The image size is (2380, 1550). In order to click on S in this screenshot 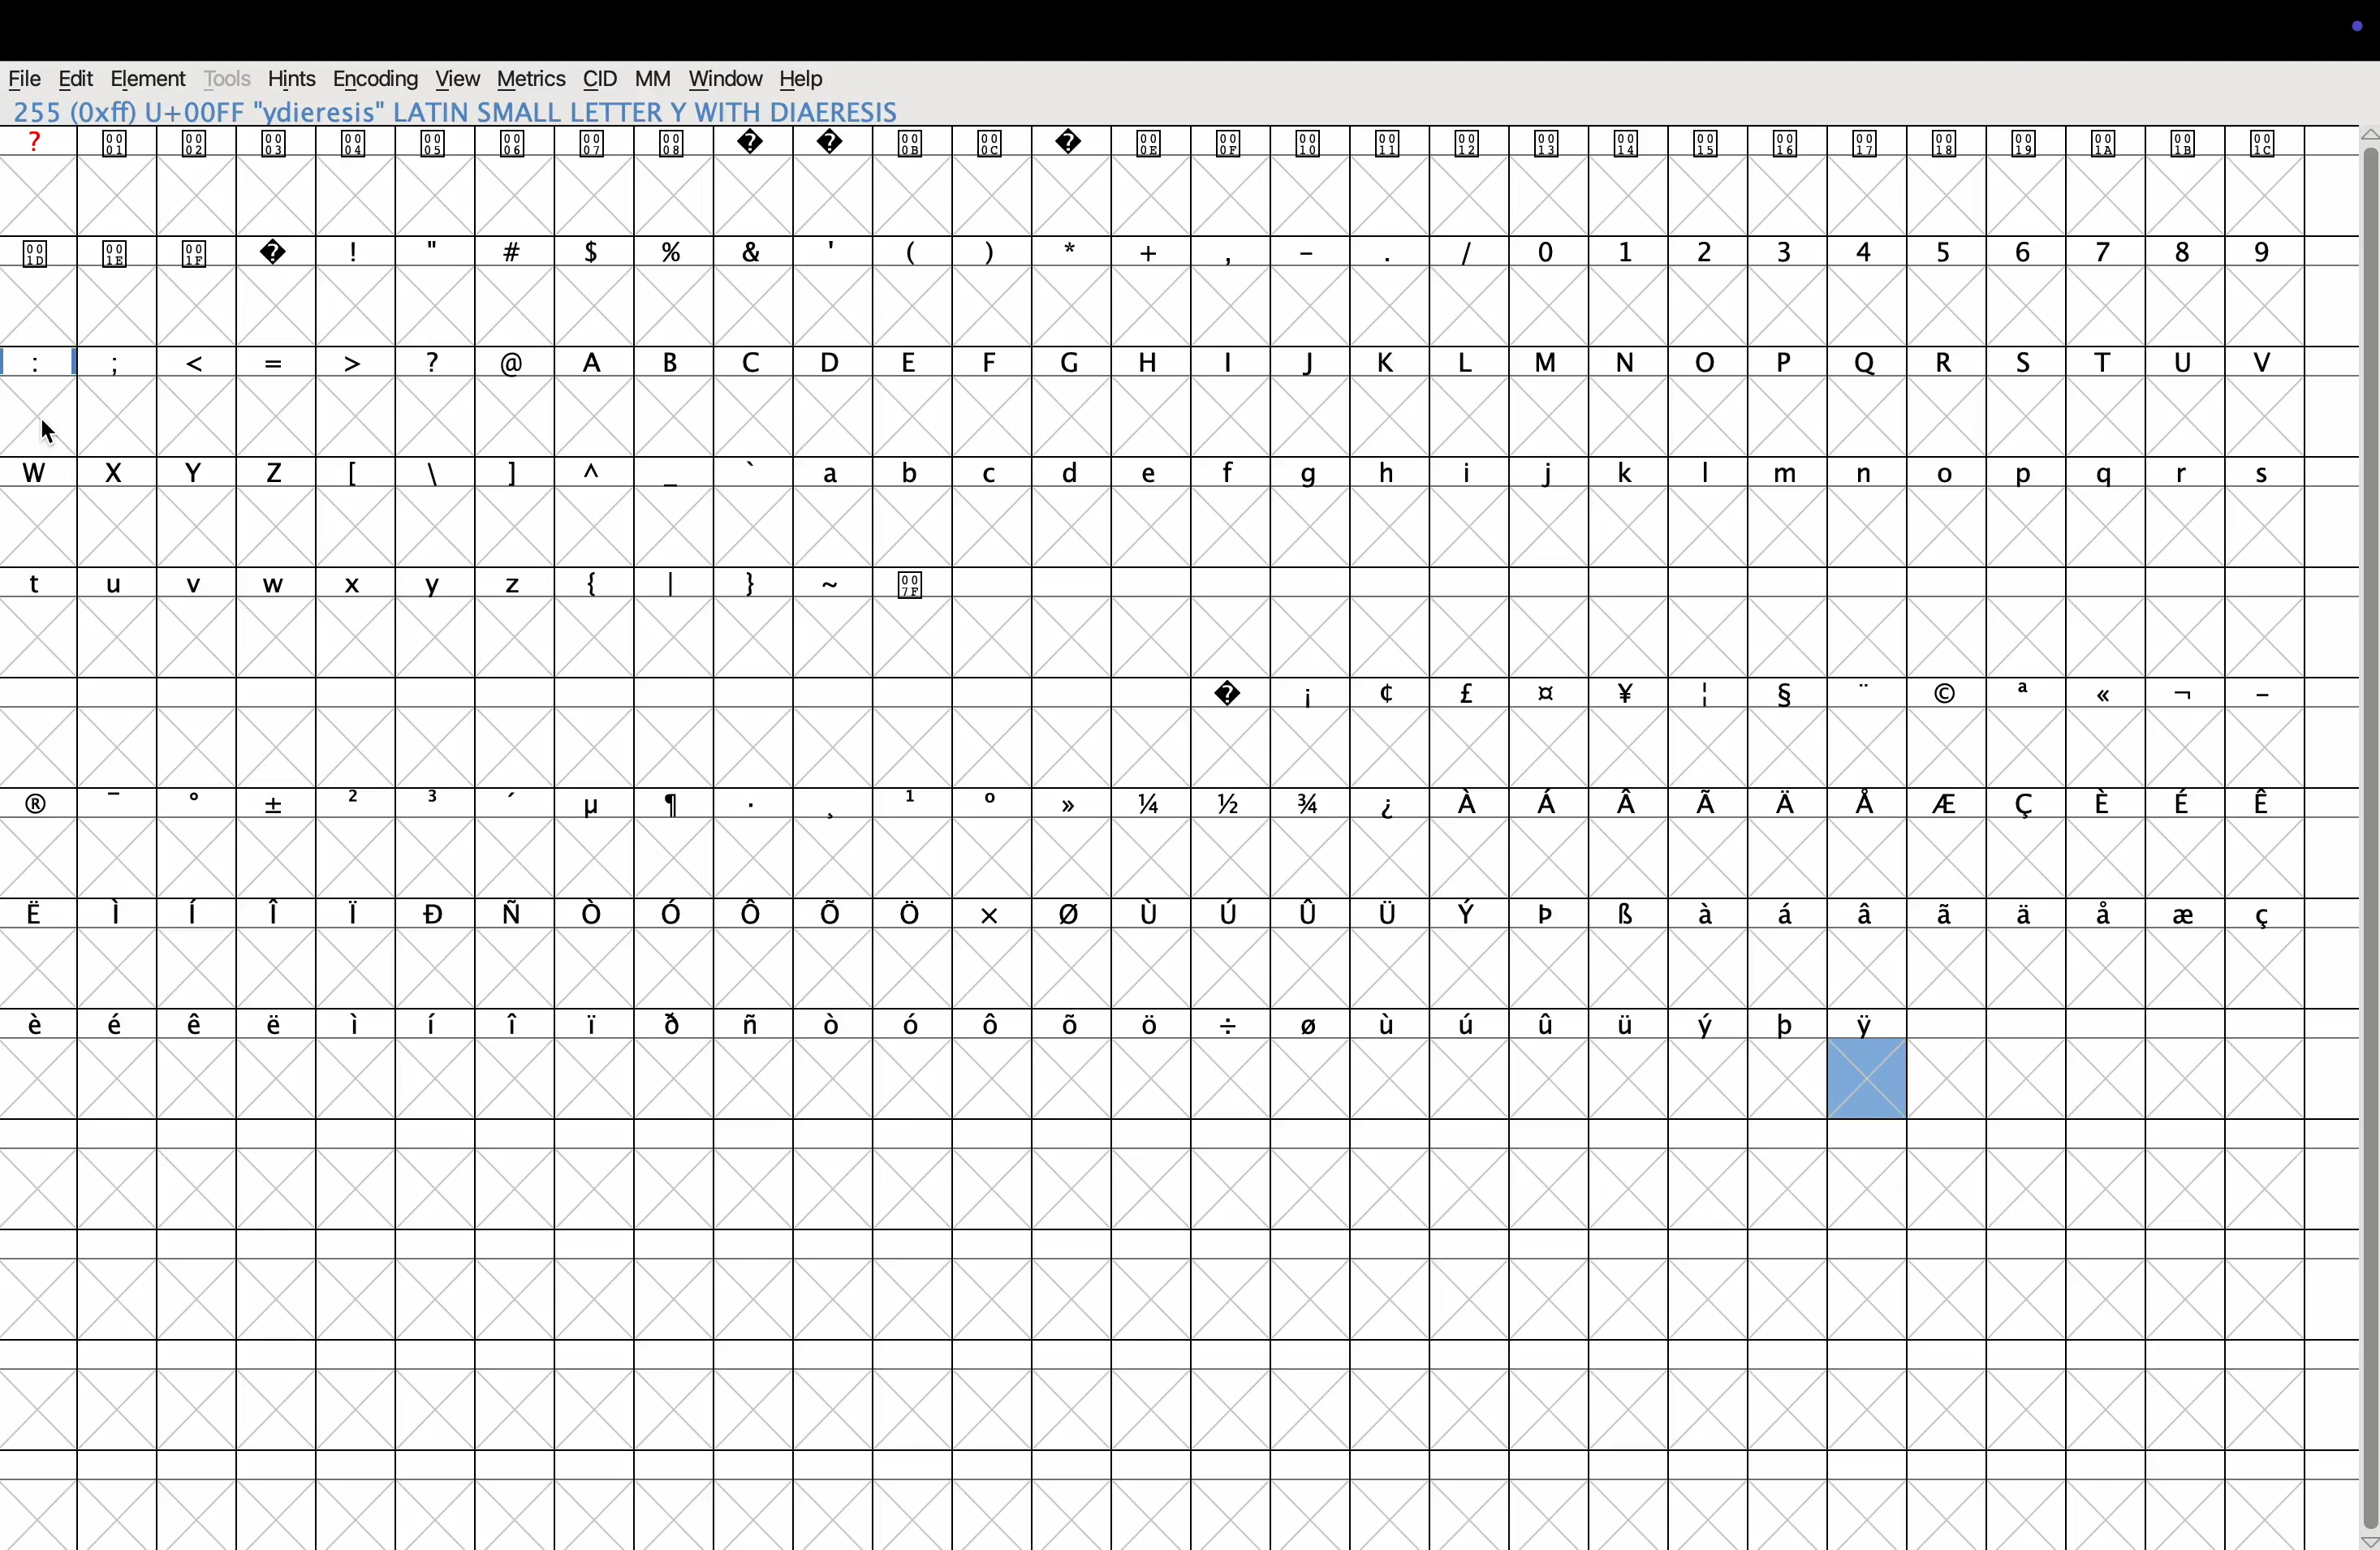, I will do `click(2031, 400)`.